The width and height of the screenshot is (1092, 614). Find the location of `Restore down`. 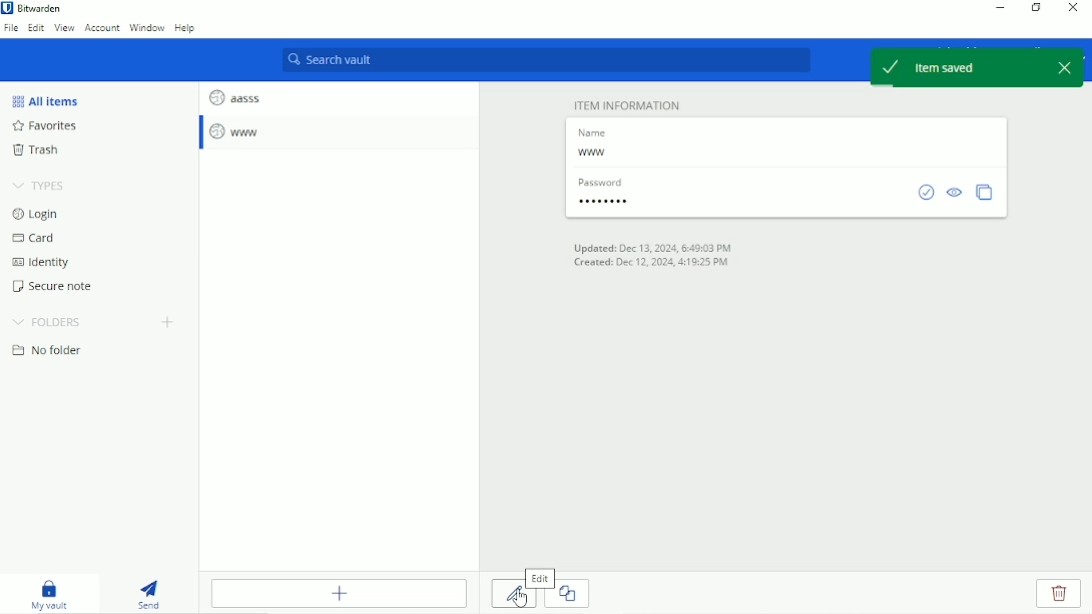

Restore down is located at coordinates (1037, 9).